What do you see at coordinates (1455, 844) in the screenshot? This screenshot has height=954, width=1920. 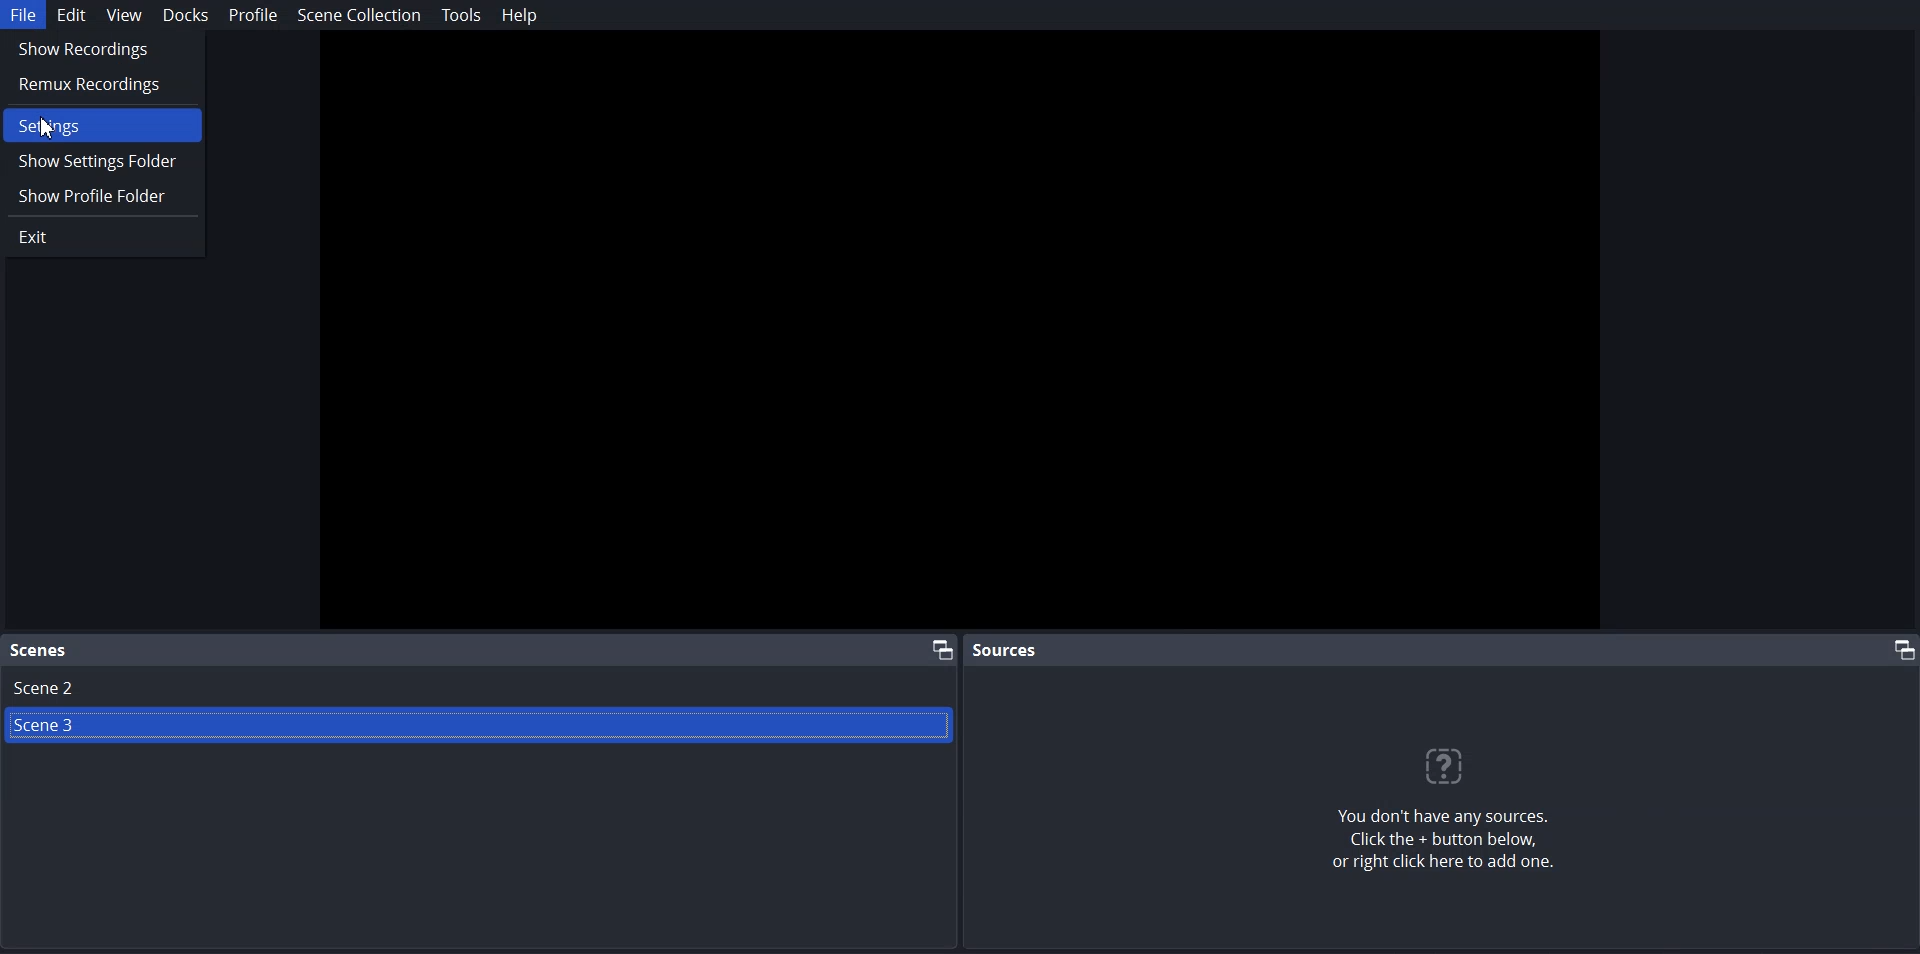 I see `You don’t have any sources.
Click the + button below,
or right click here to add one.` at bounding box center [1455, 844].